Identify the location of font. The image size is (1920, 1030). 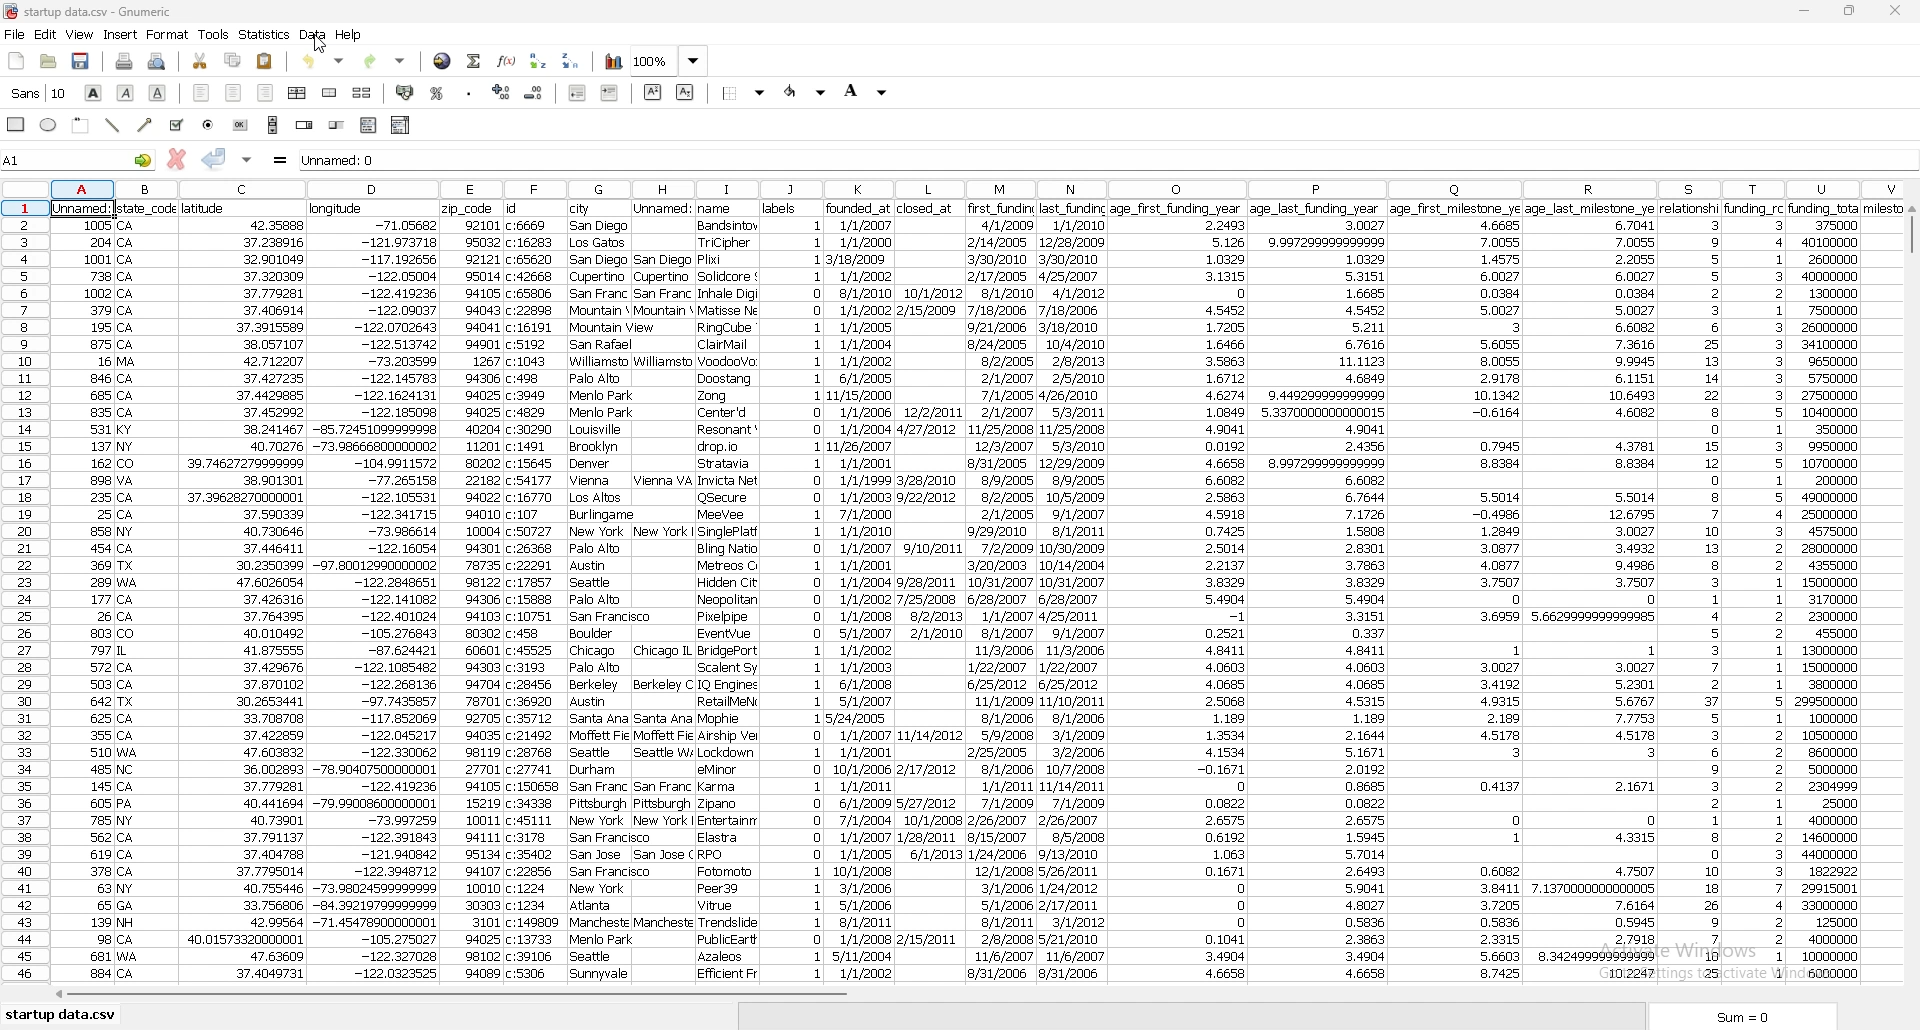
(39, 93).